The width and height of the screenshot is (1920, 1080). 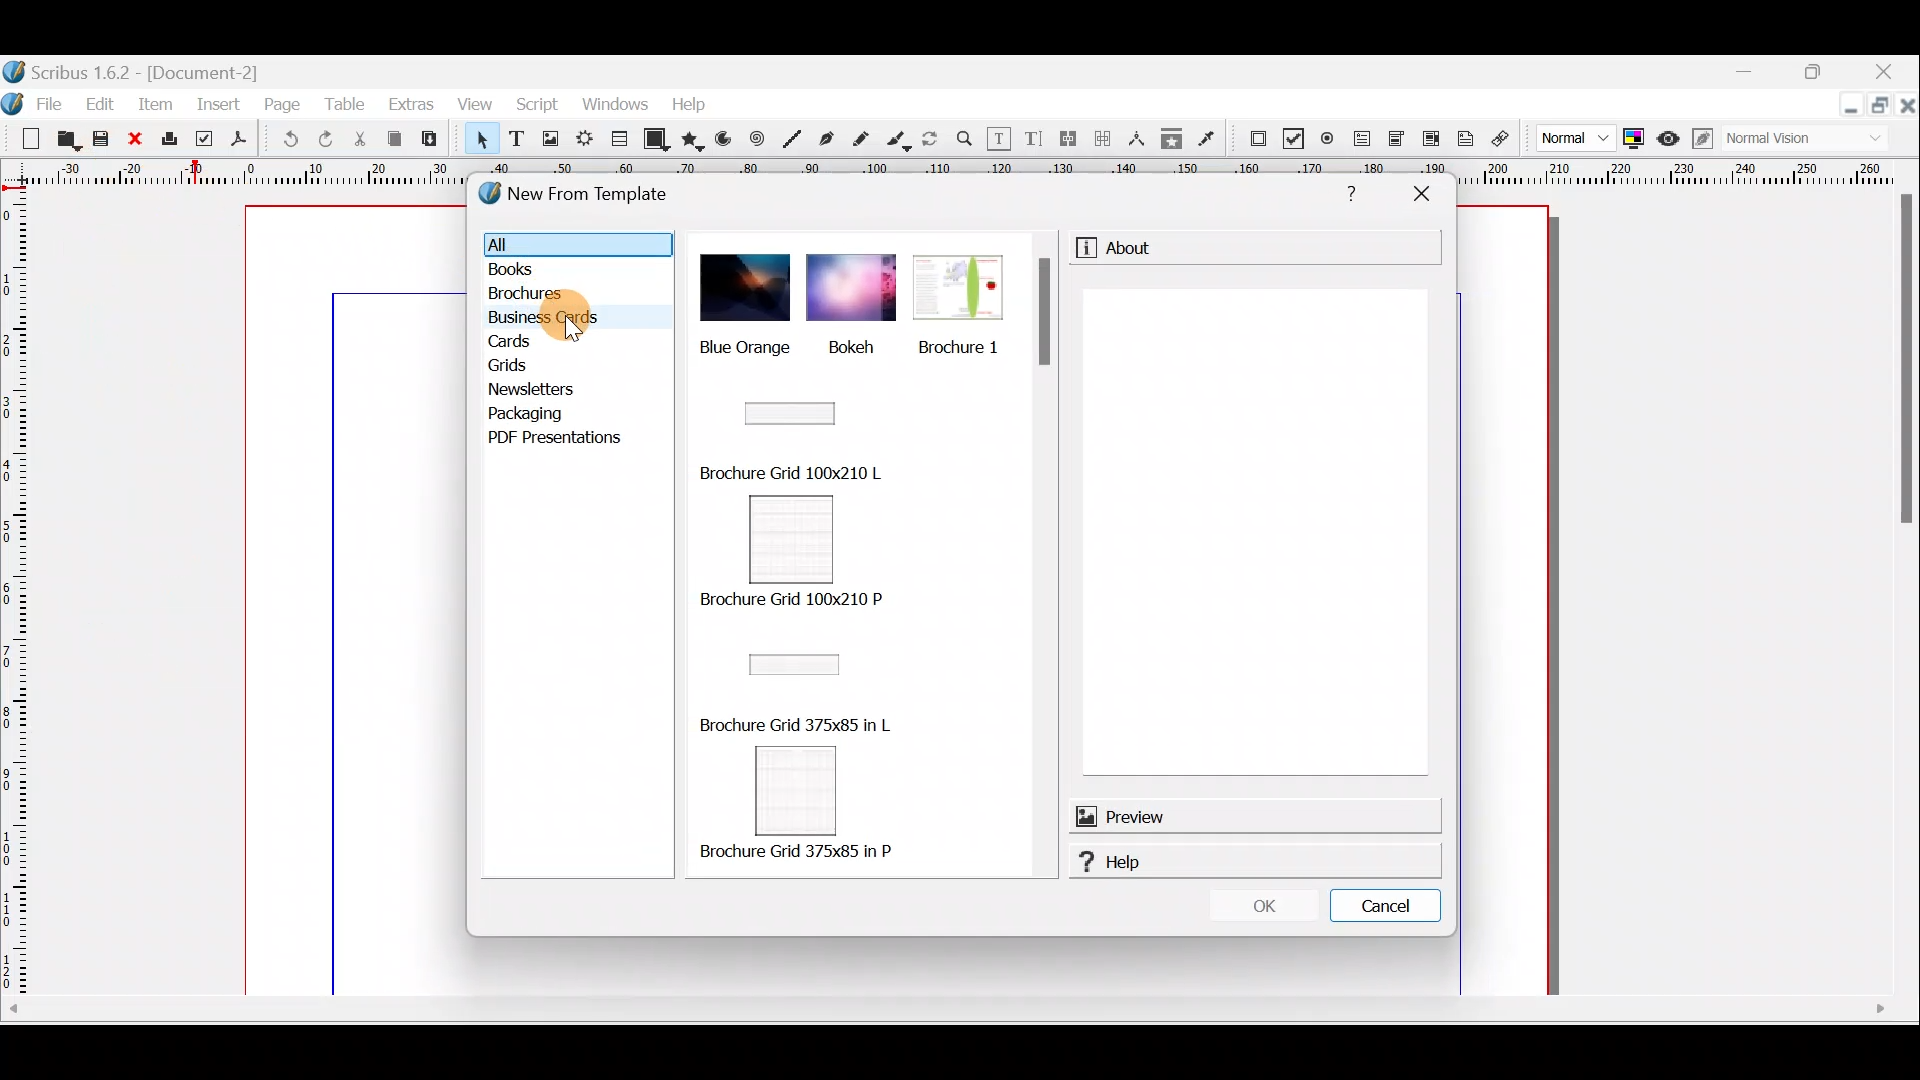 I want to click on Unlink text frames, so click(x=1103, y=139).